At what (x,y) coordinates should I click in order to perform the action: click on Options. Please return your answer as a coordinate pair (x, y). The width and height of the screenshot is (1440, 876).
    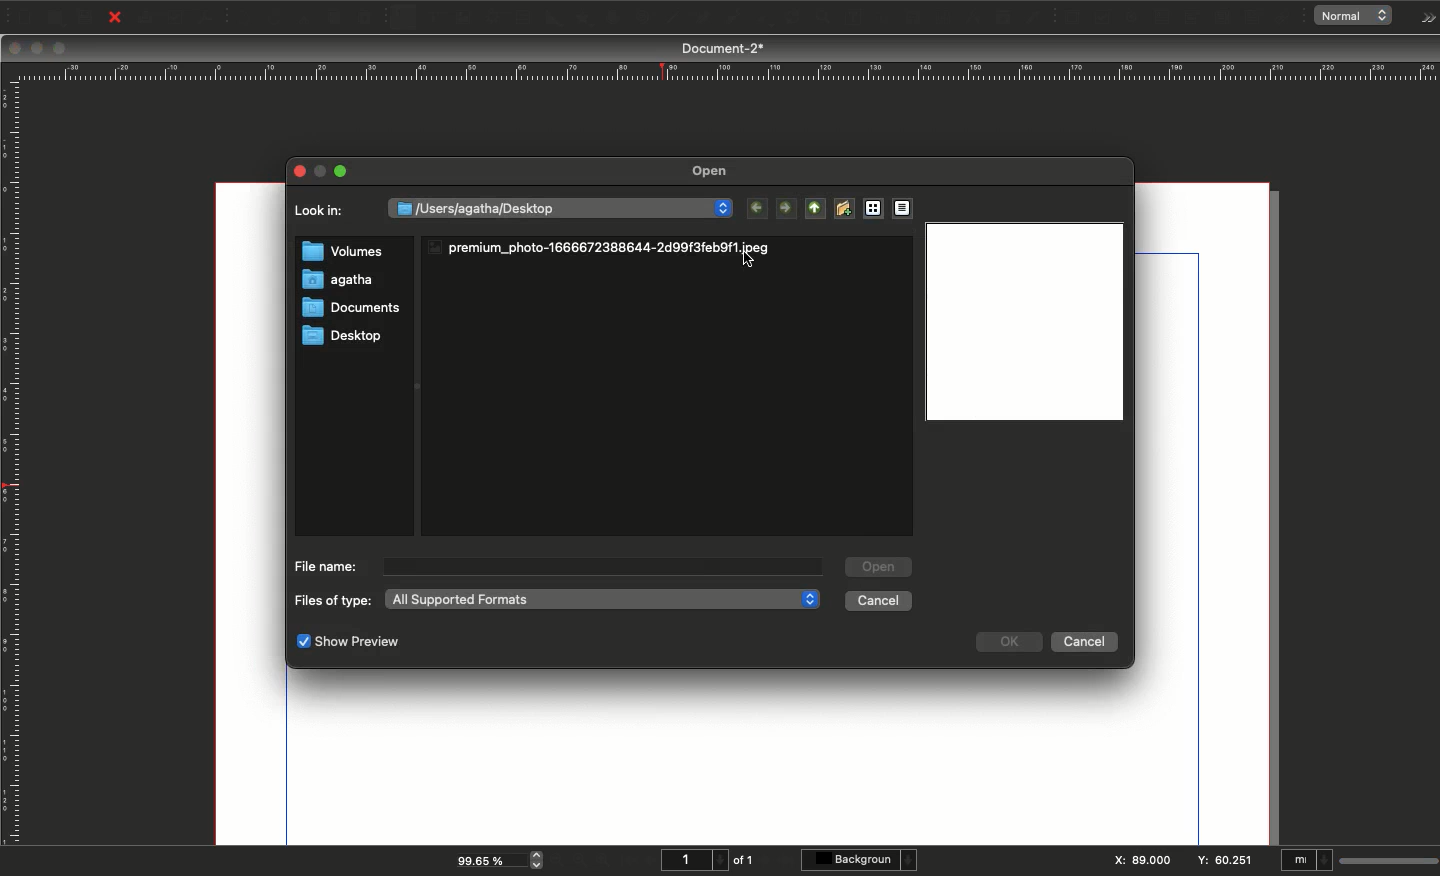
    Looking at the image, I should click on (1424, 18).